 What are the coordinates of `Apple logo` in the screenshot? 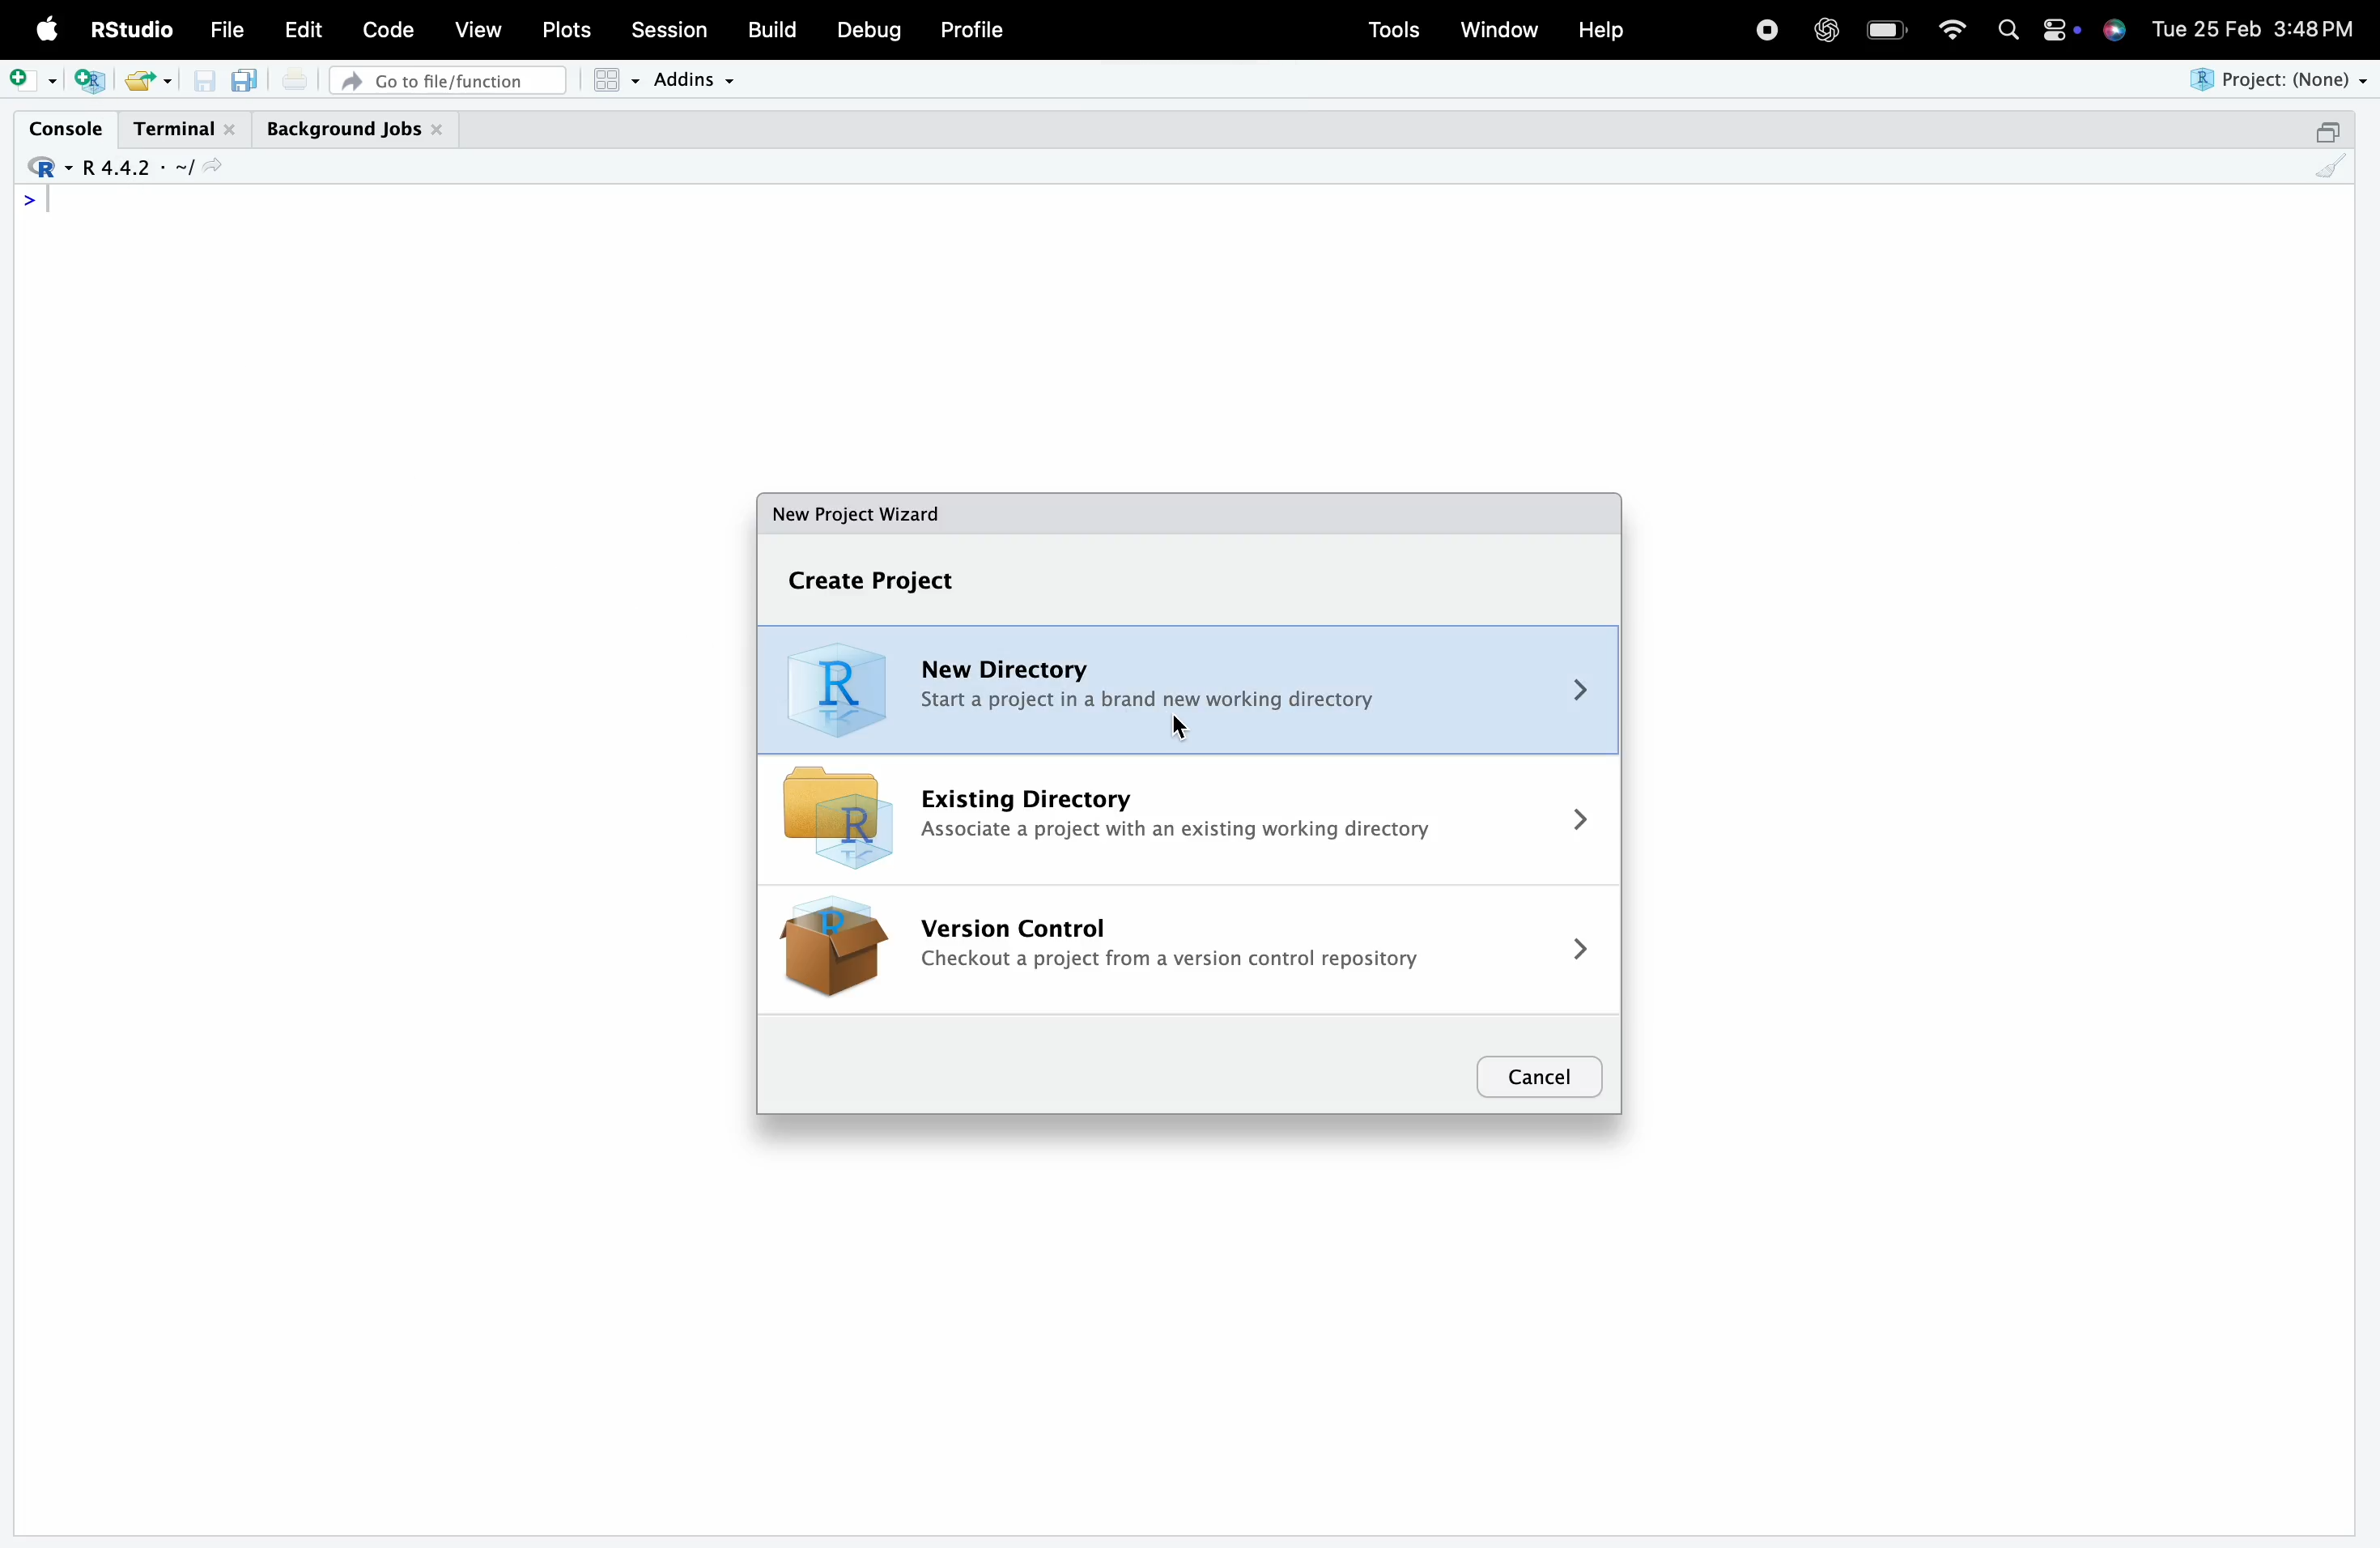 It's located at (48, 29).